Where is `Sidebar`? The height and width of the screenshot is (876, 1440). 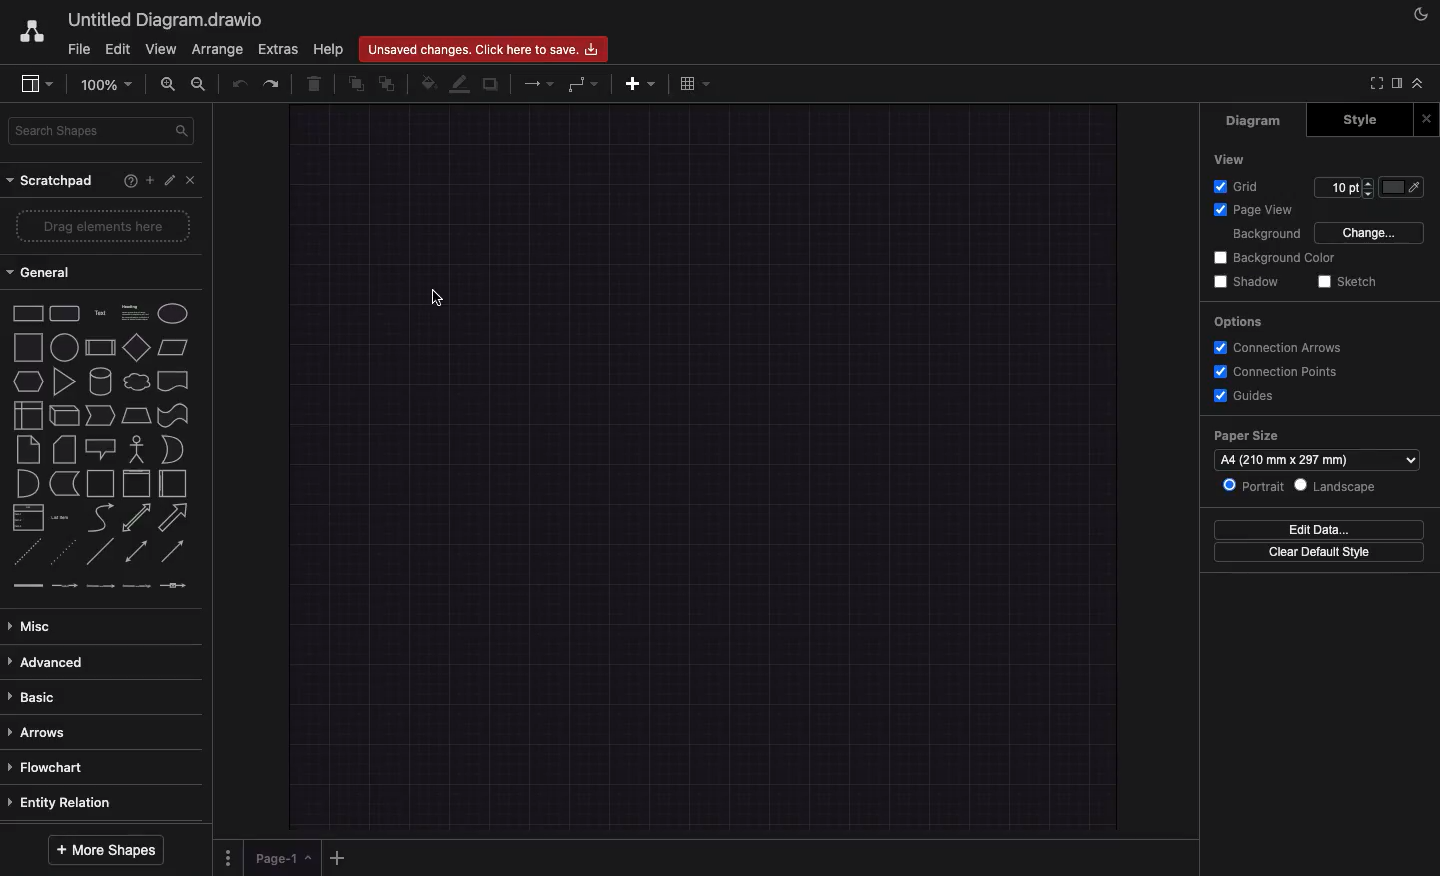
Sidebar is located at coordinates (1400, 85).